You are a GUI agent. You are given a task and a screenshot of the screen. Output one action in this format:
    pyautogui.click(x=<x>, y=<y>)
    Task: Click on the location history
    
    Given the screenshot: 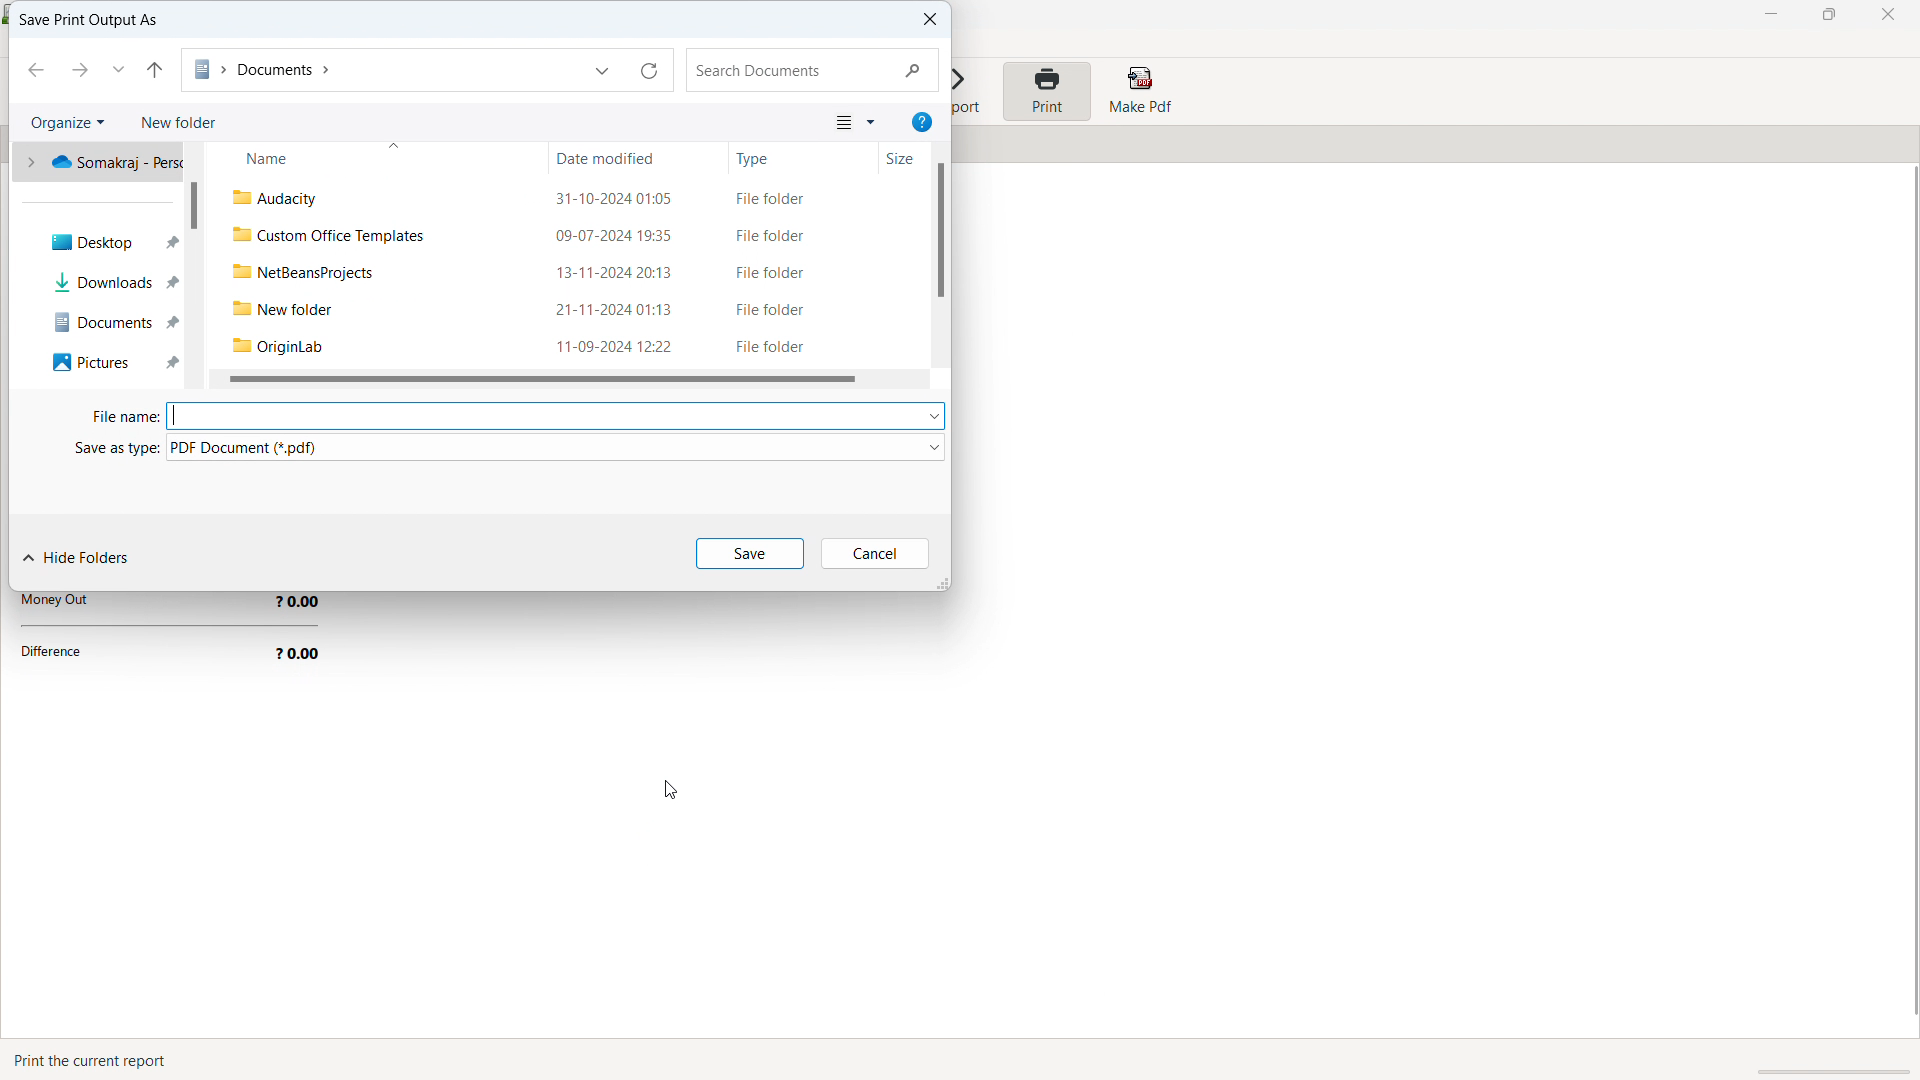 What is the action you would take?
    pyautogui.click(x=605, y=69)
    